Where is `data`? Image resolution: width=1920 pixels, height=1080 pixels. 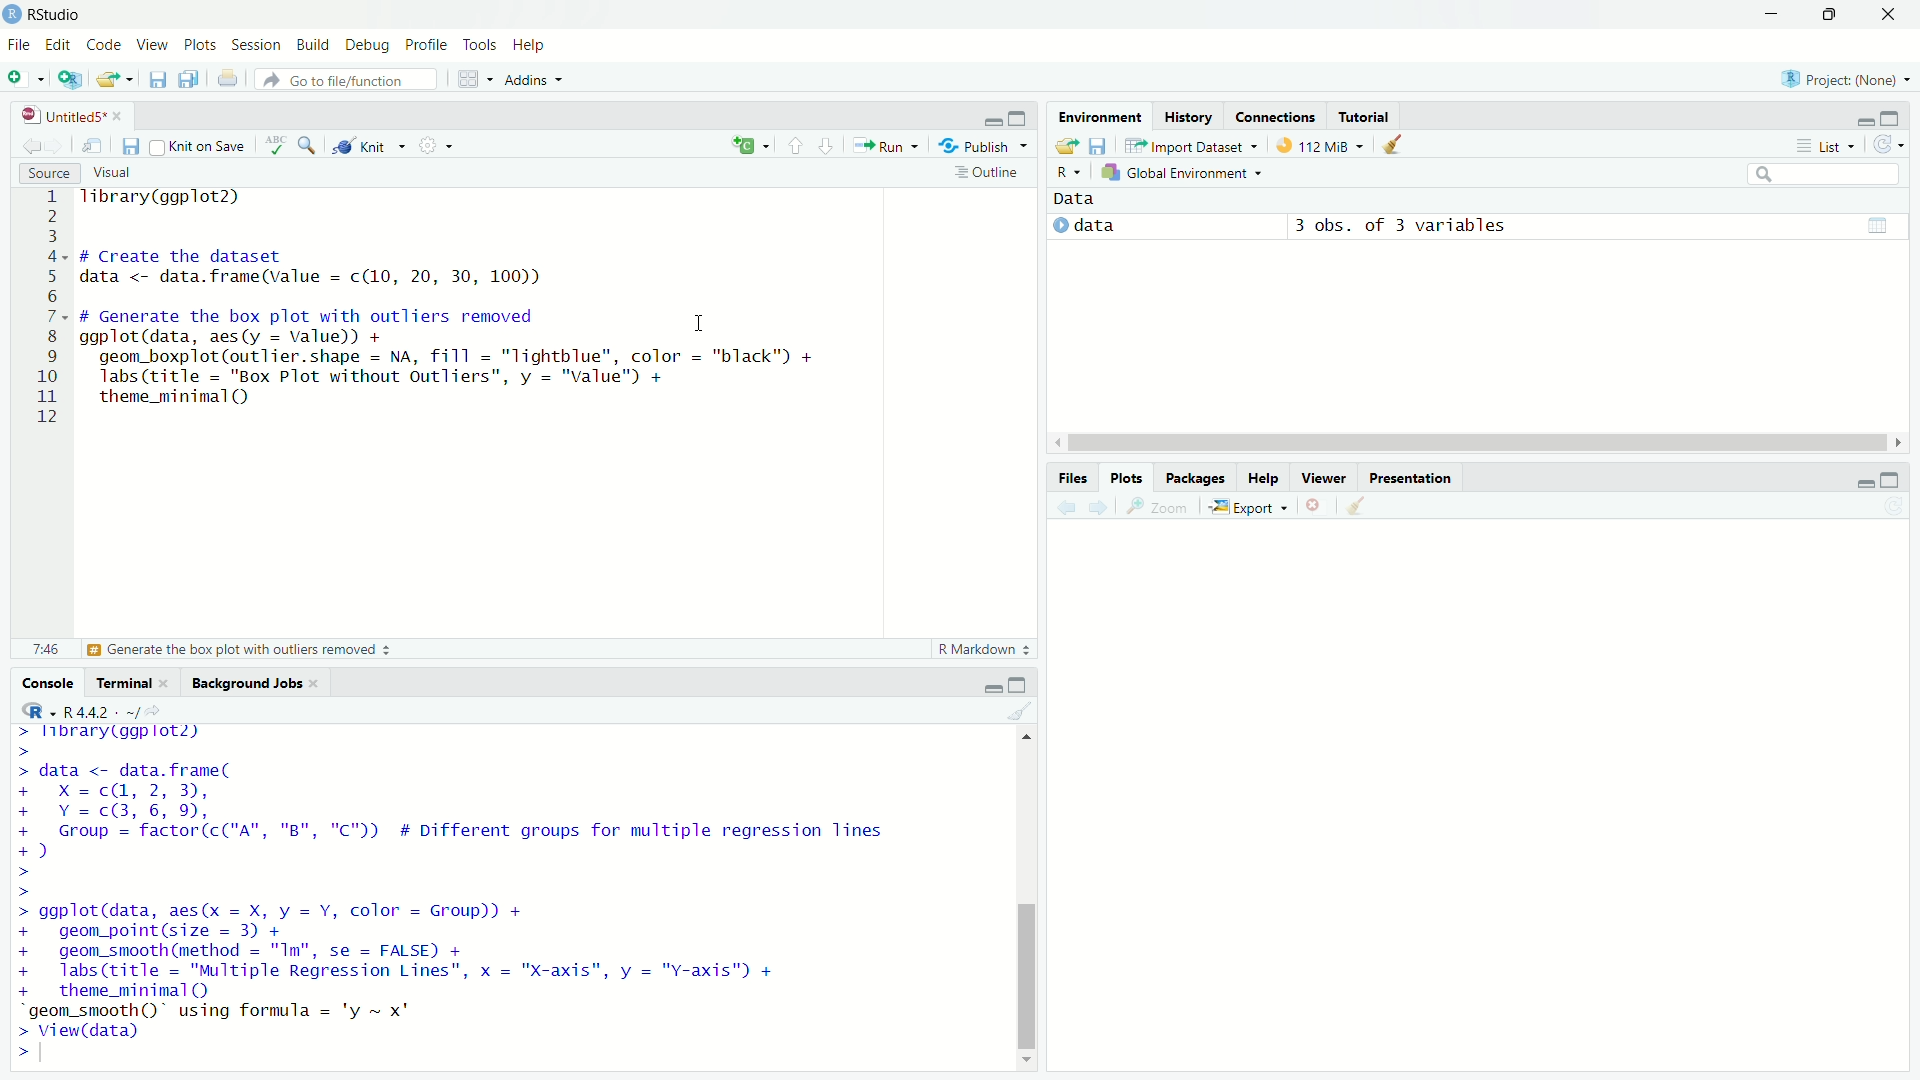
data is located at coordinates (1088, 199).